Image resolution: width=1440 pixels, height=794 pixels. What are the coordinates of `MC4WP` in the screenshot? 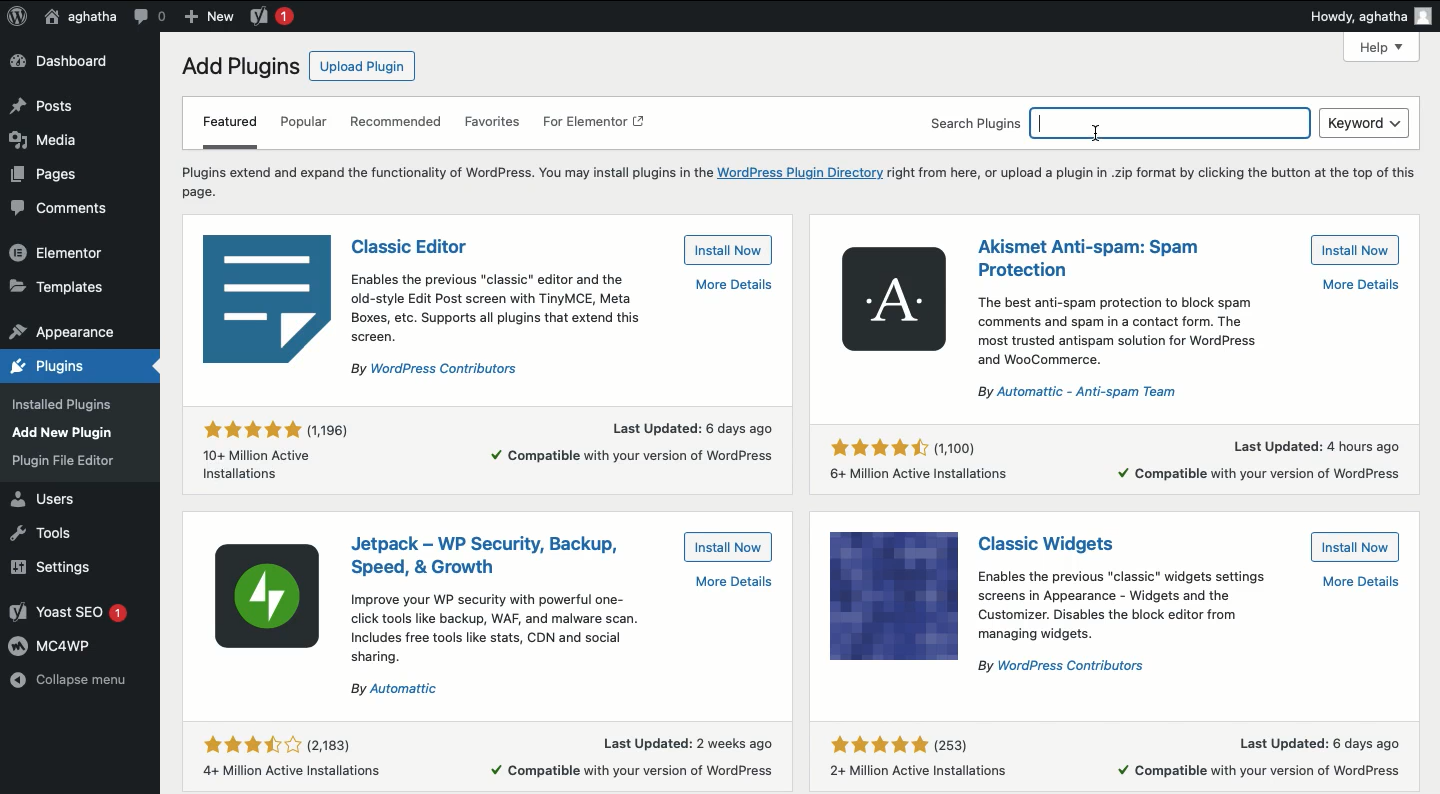 It's located at (53, 646).